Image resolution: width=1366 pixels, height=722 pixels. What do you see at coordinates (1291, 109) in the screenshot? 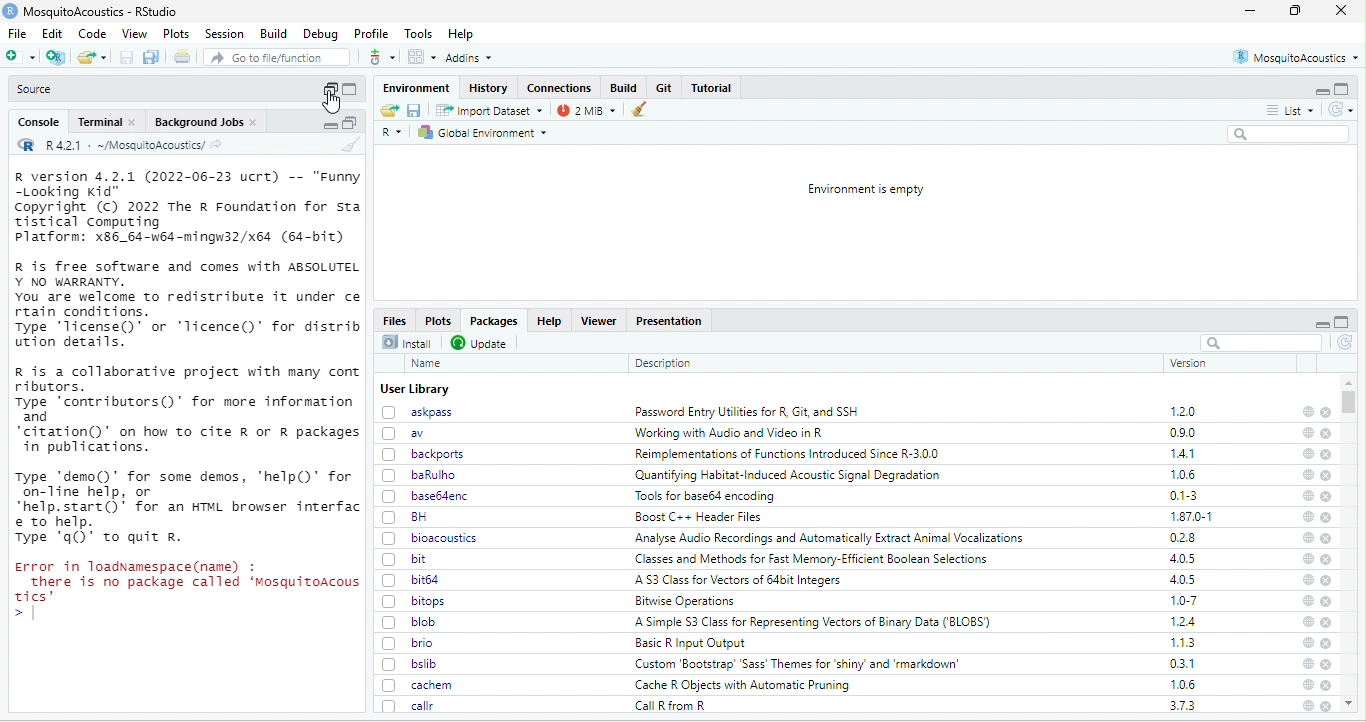
I see `List` at bounding box center [1291, 109].